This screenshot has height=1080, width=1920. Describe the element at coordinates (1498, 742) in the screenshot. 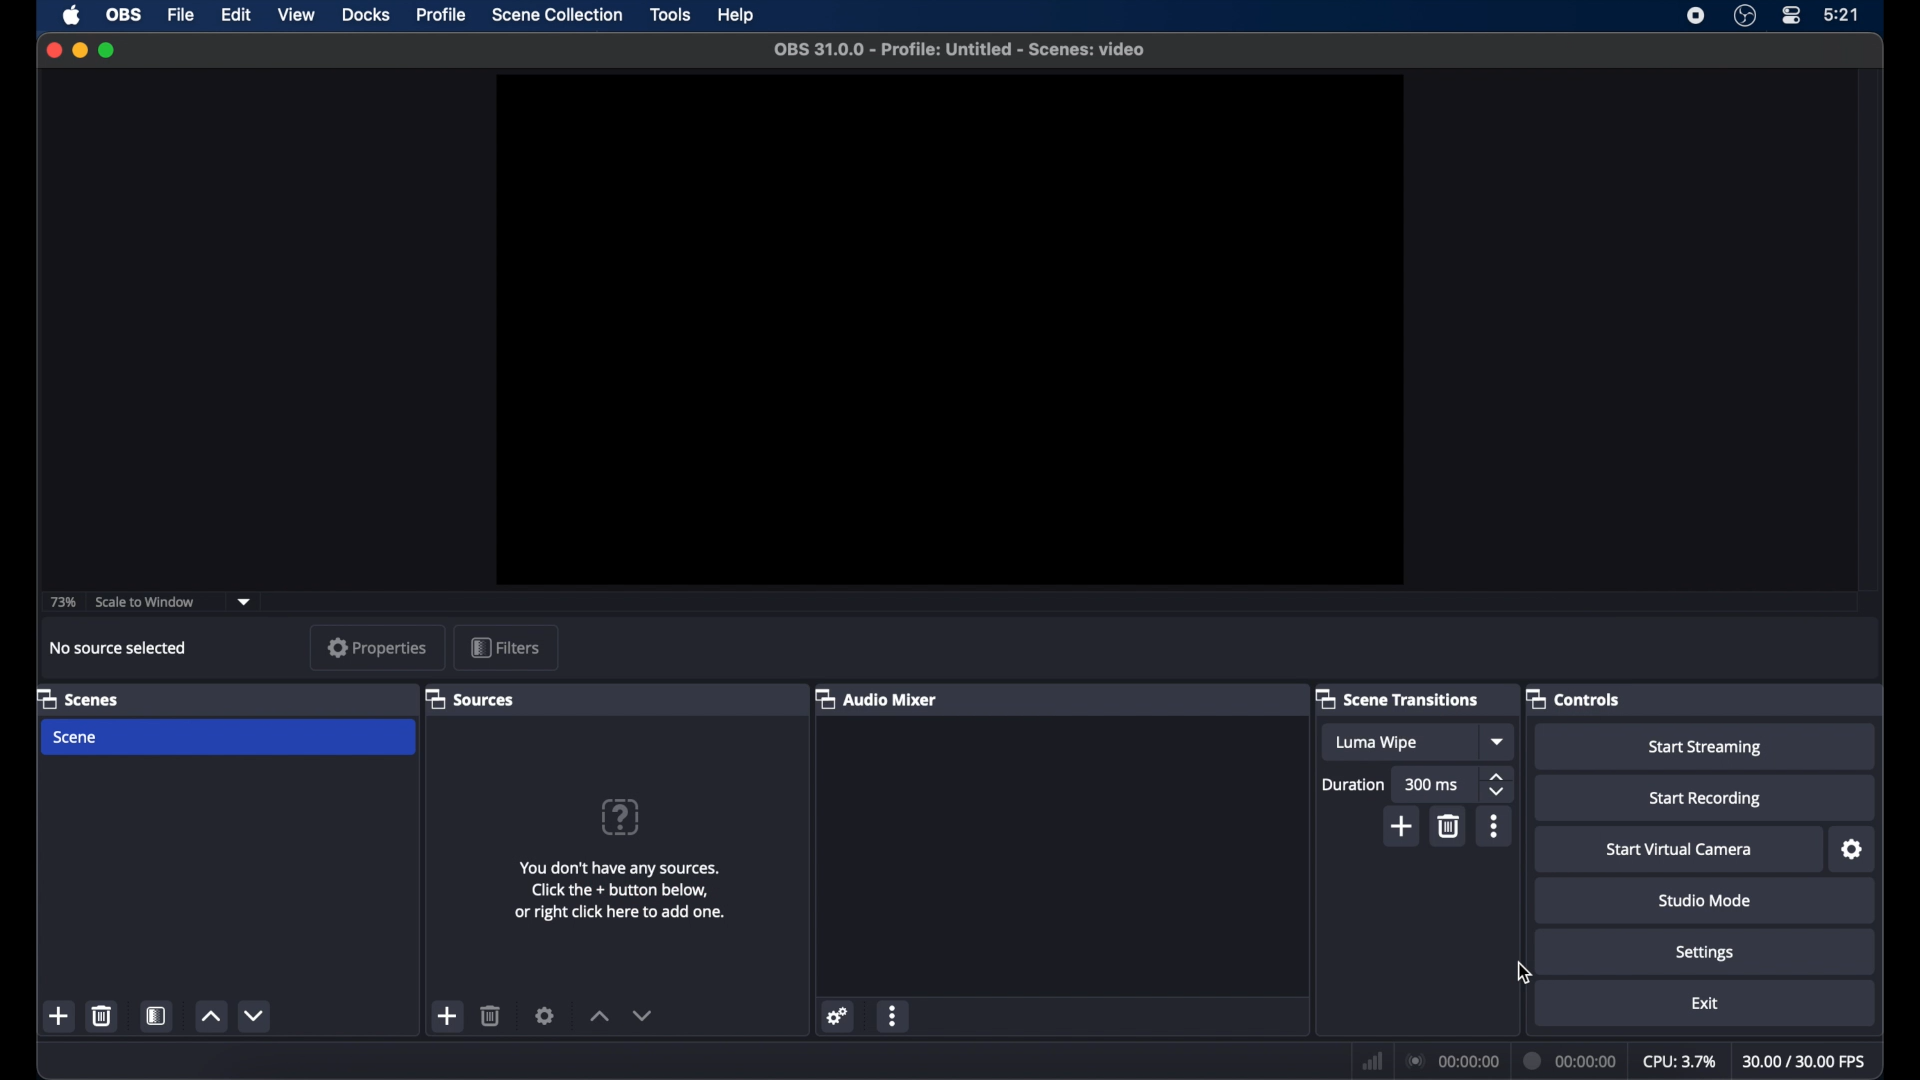

I see `dropdown` at that location.